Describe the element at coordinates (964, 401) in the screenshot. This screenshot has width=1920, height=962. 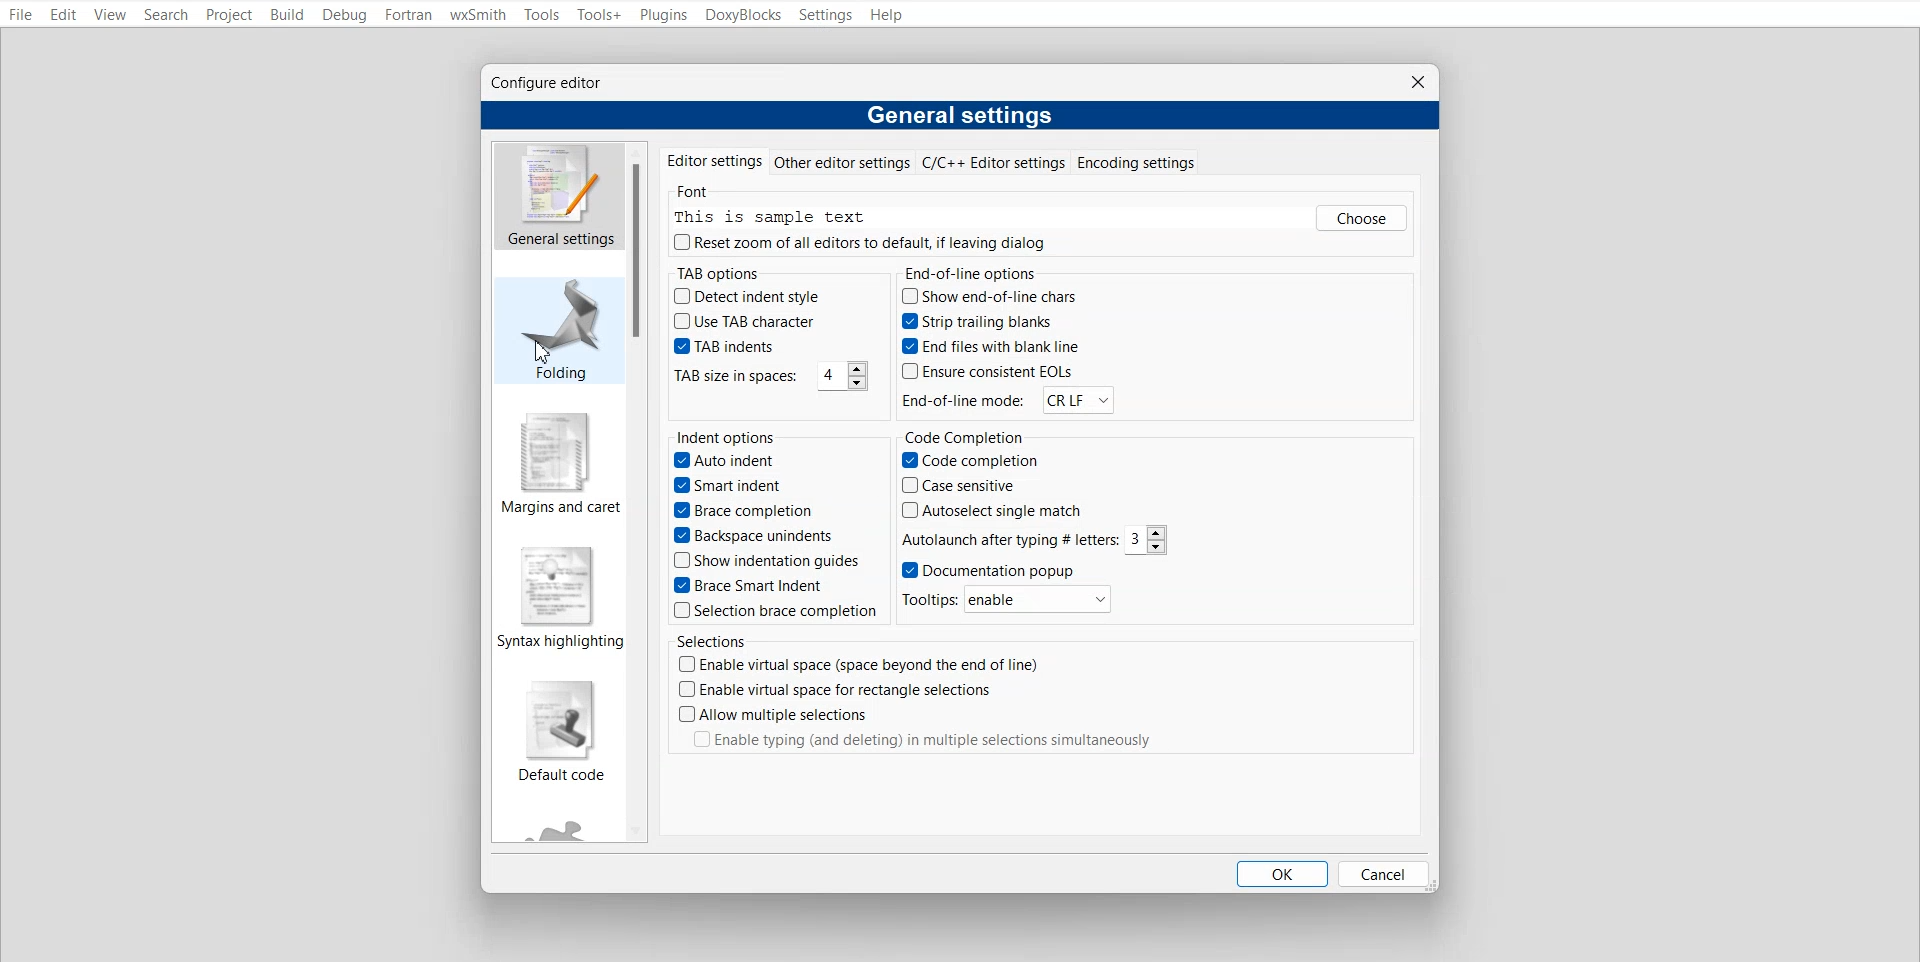
I see `‘End-of-line mode:` at that location.